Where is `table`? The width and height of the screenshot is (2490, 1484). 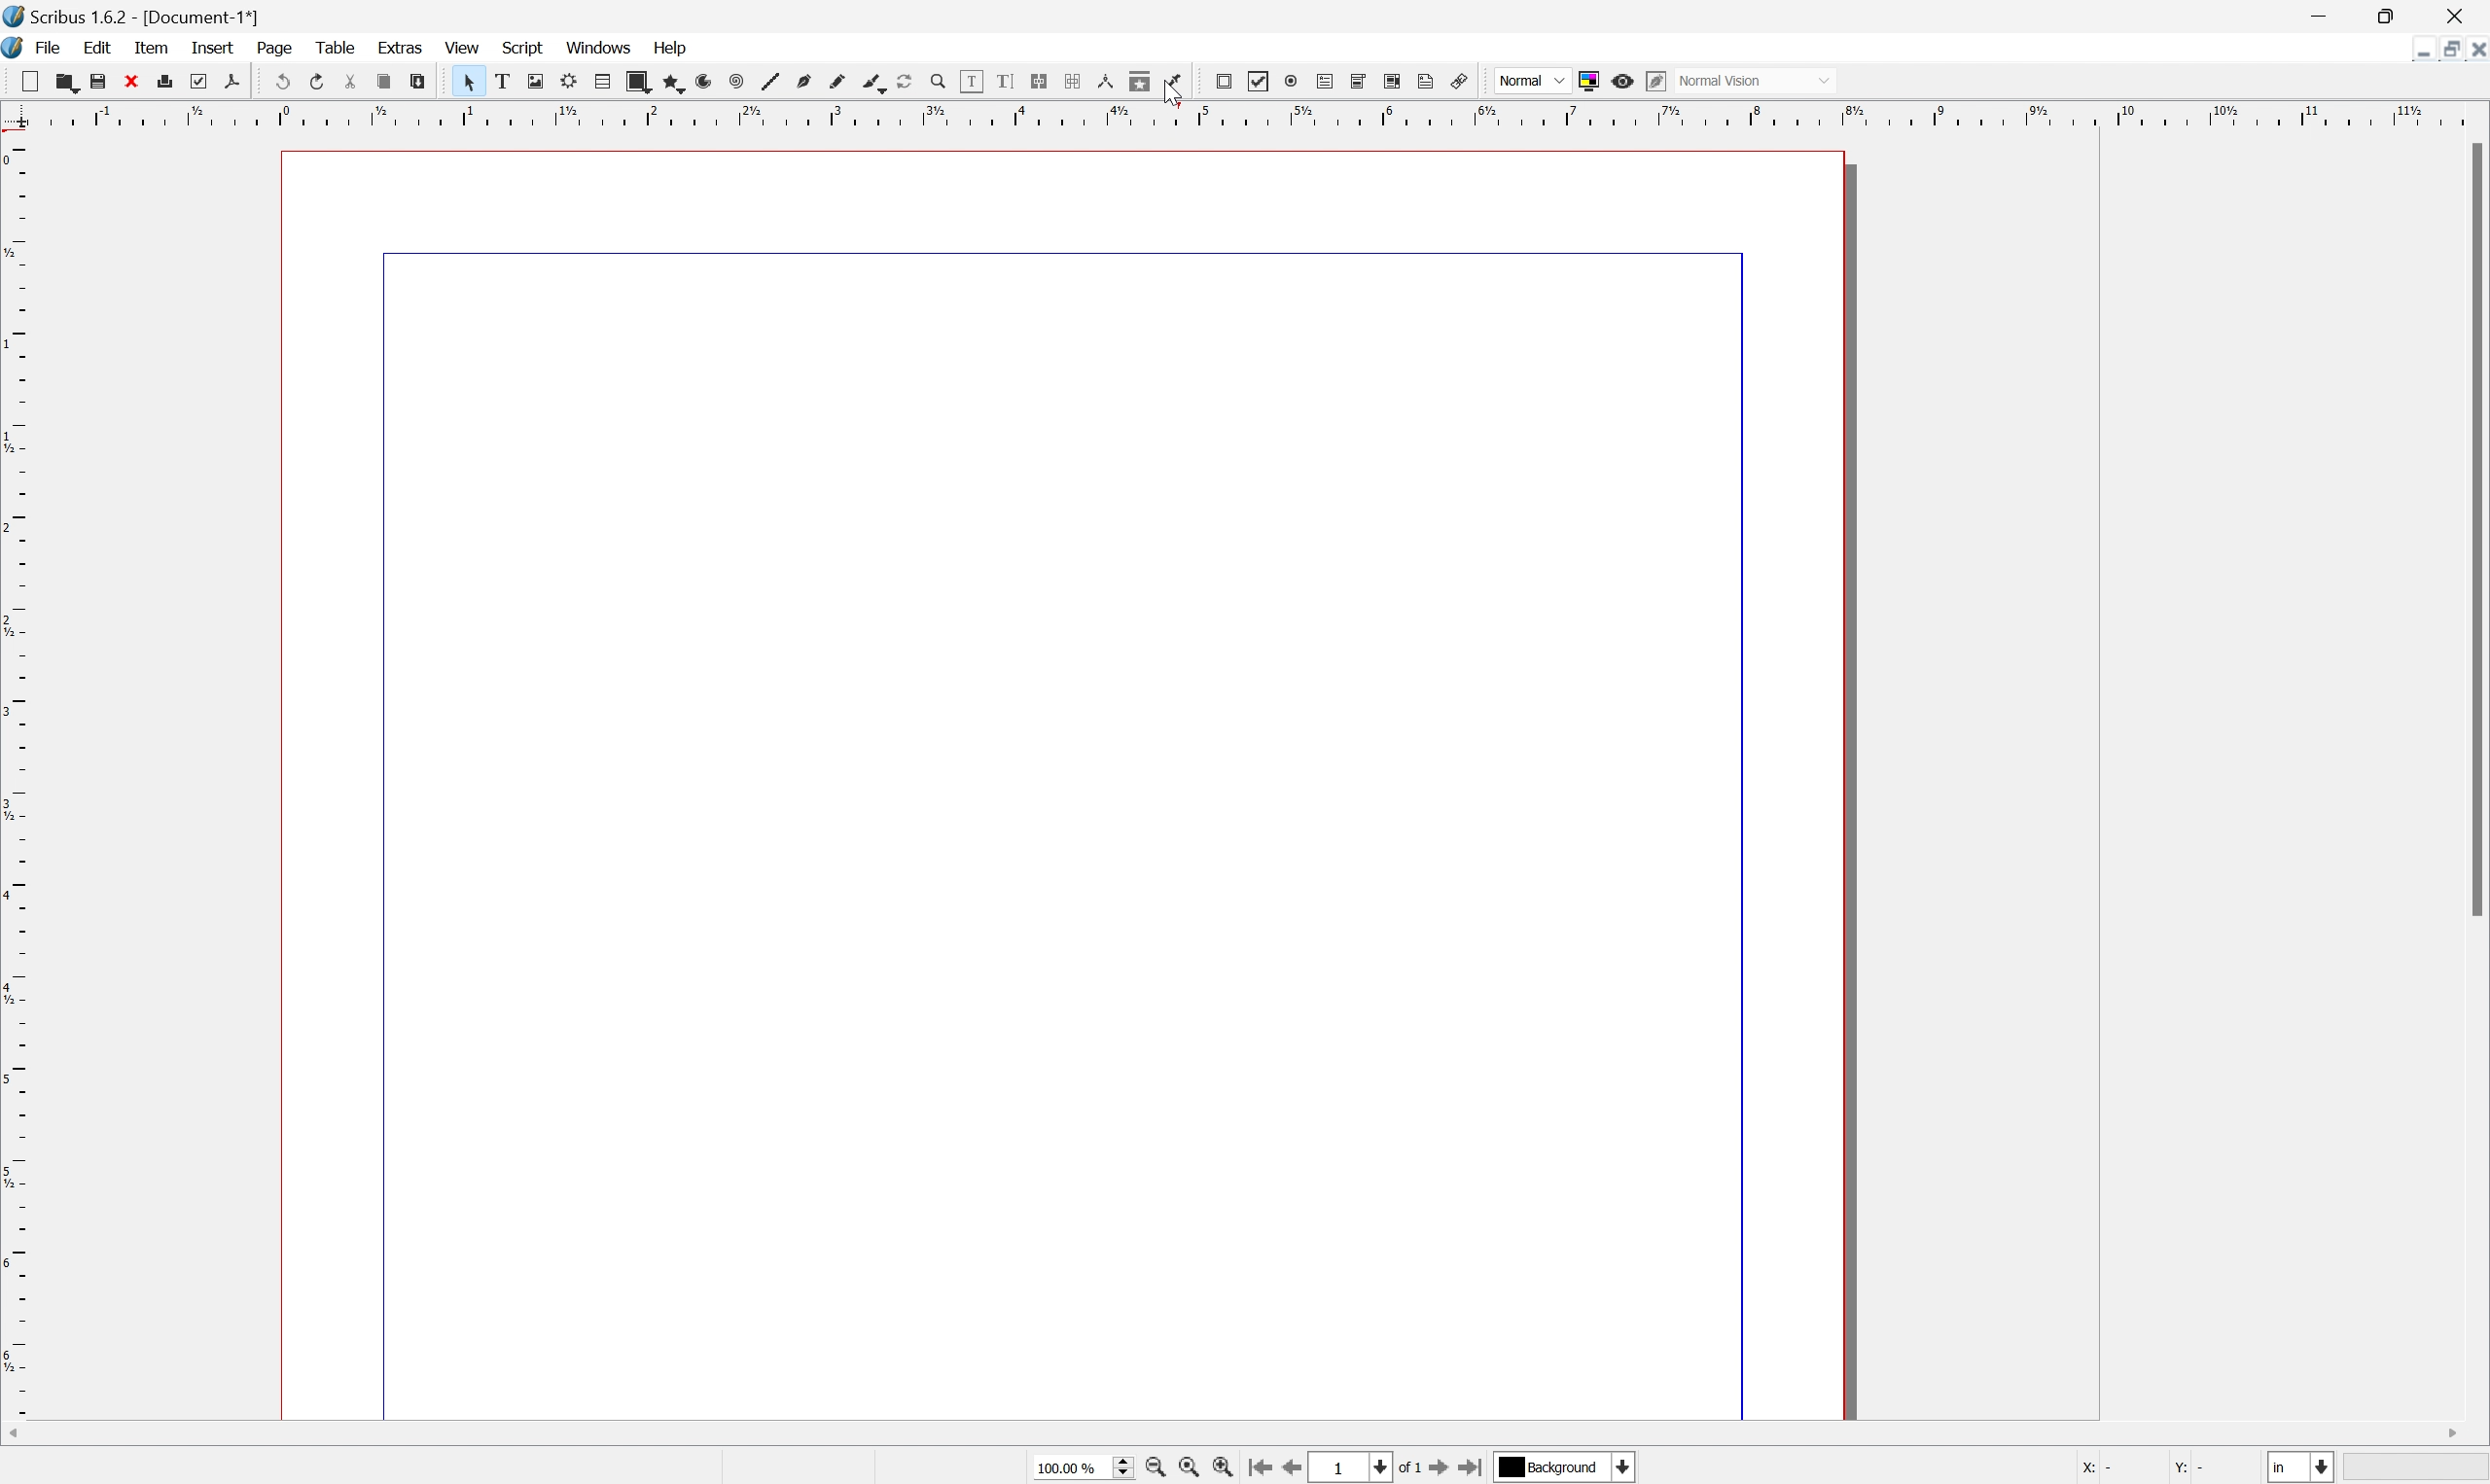 table is located at coordinates (602, 78).